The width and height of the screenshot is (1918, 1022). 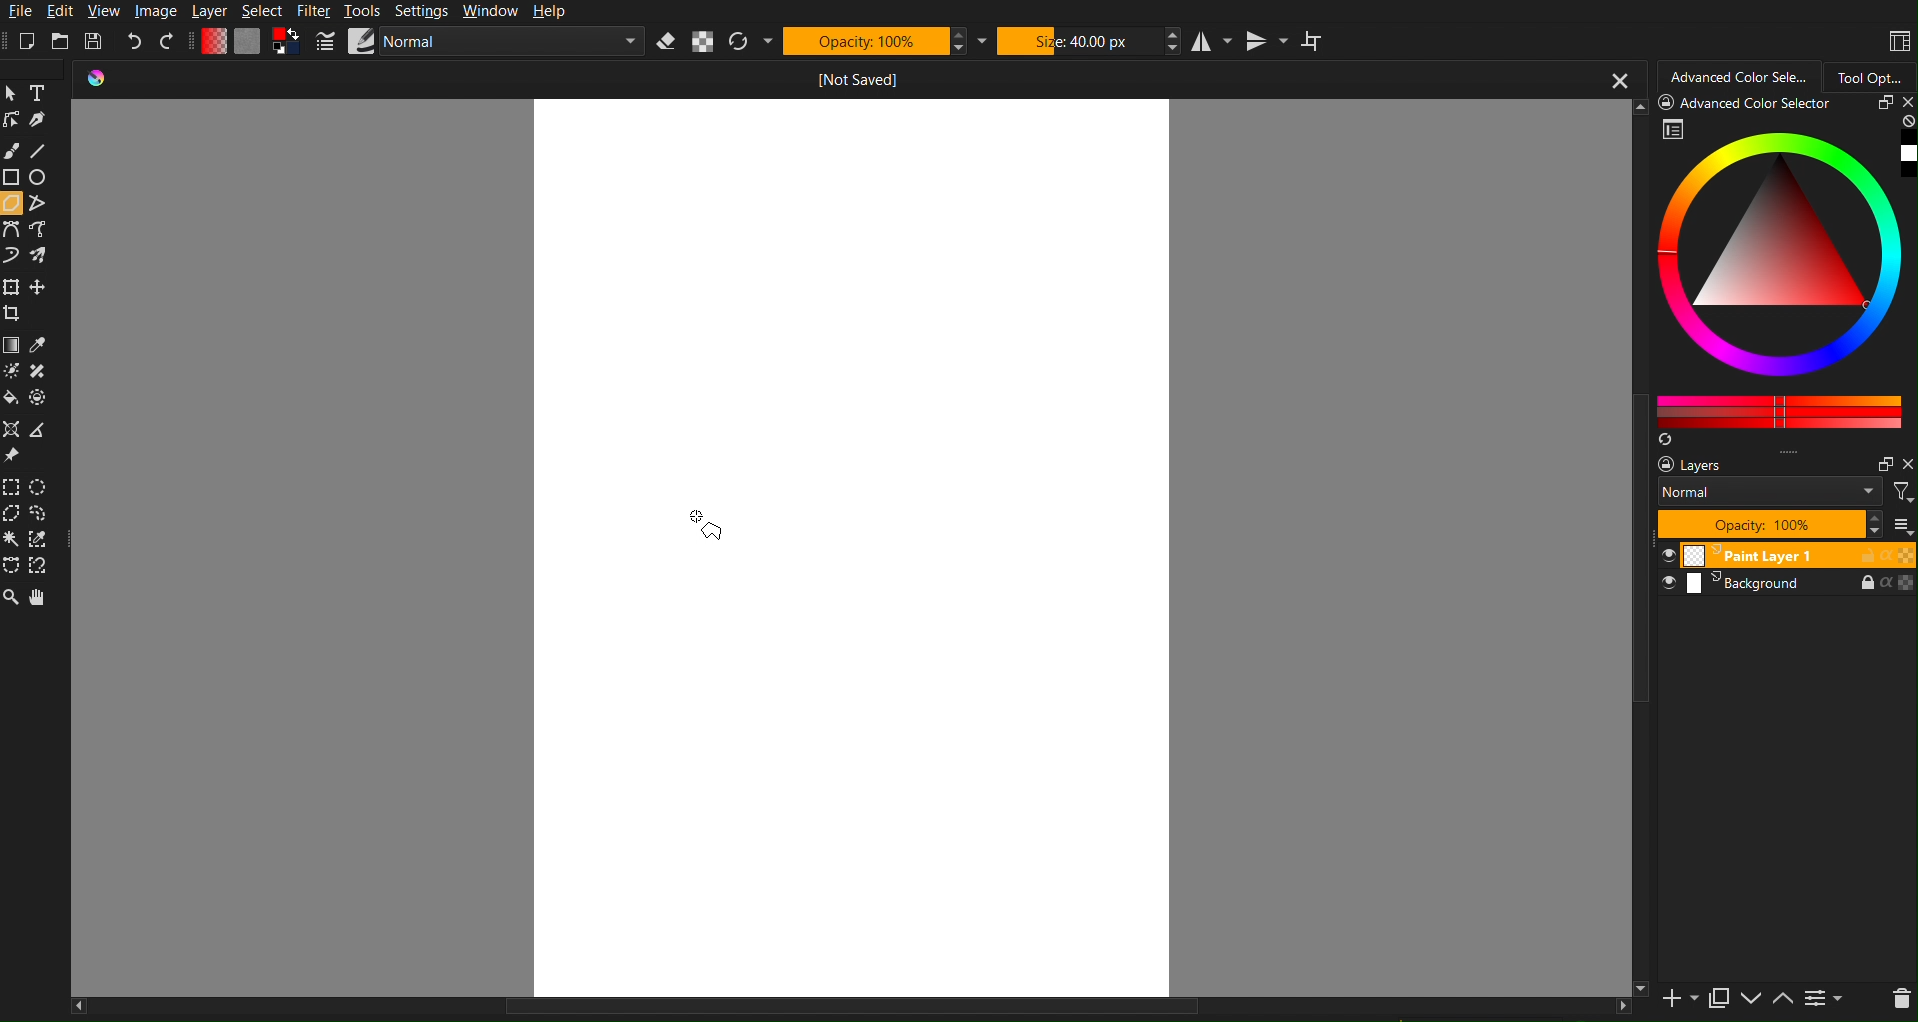 What do you see at coordinates (1619, 79) in the screenshot?
I see `close button` at bounding box center [1619, 79].